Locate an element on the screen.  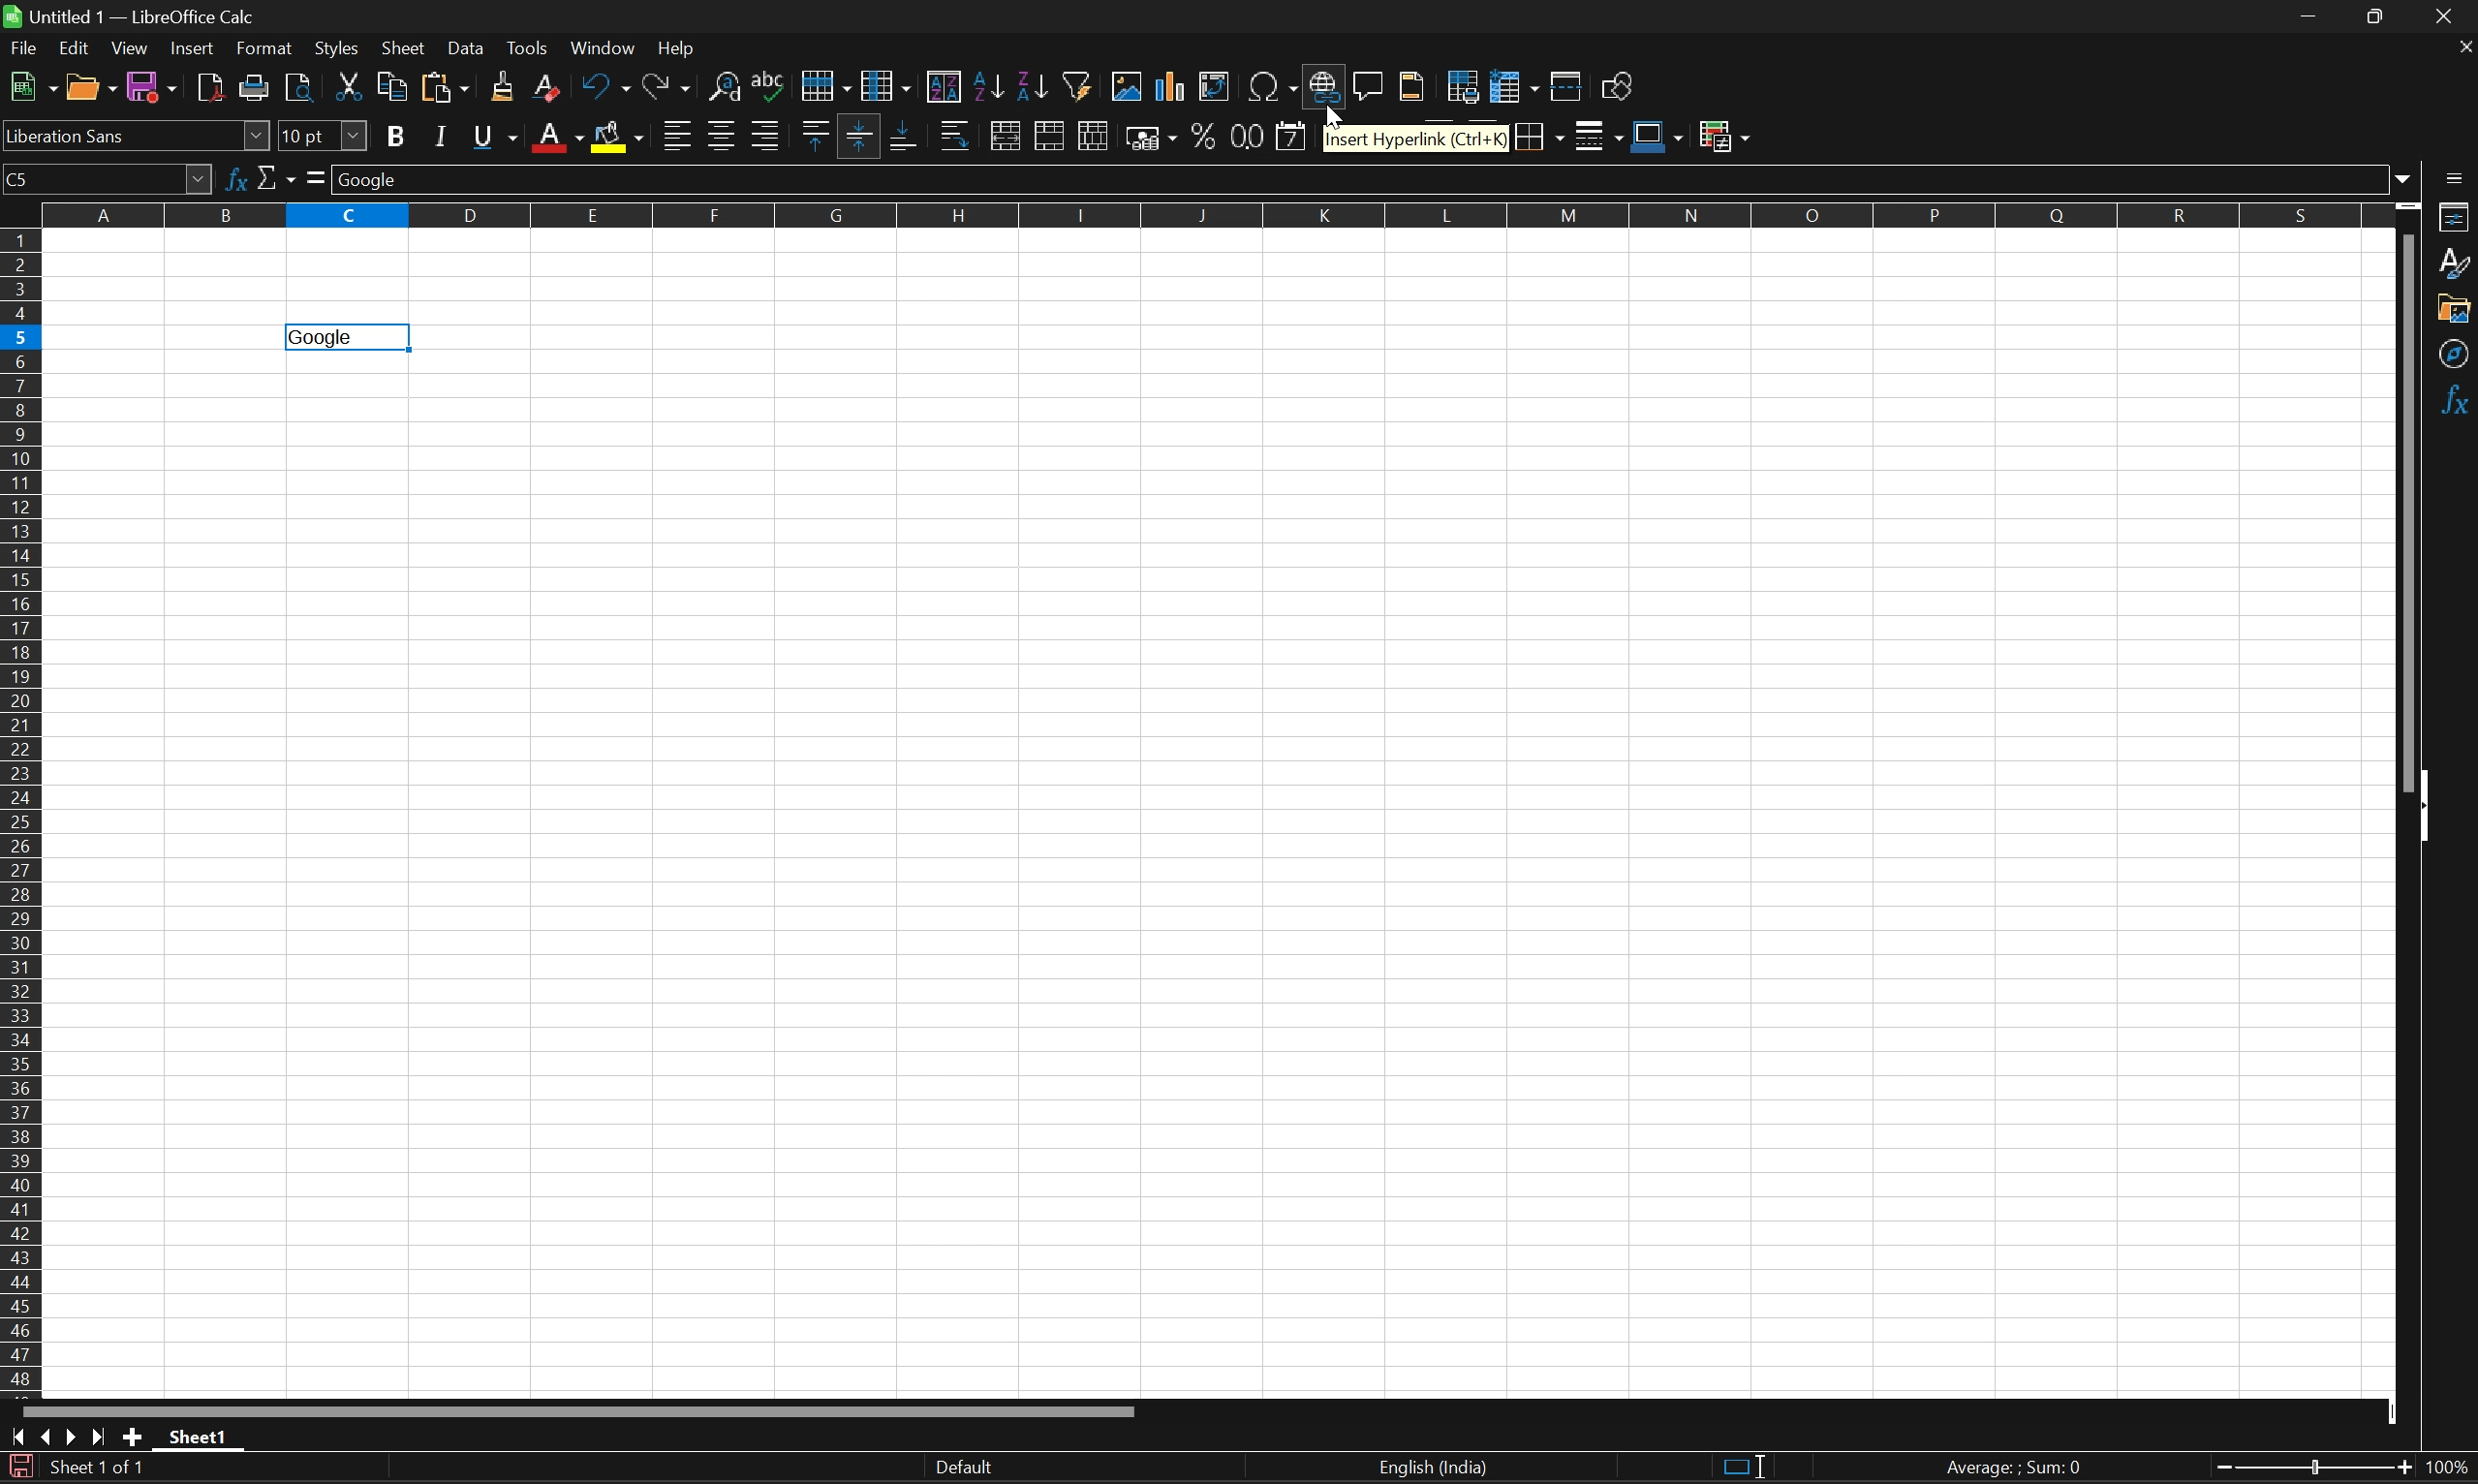
Sort descending is located at coordinates (1035, 87).